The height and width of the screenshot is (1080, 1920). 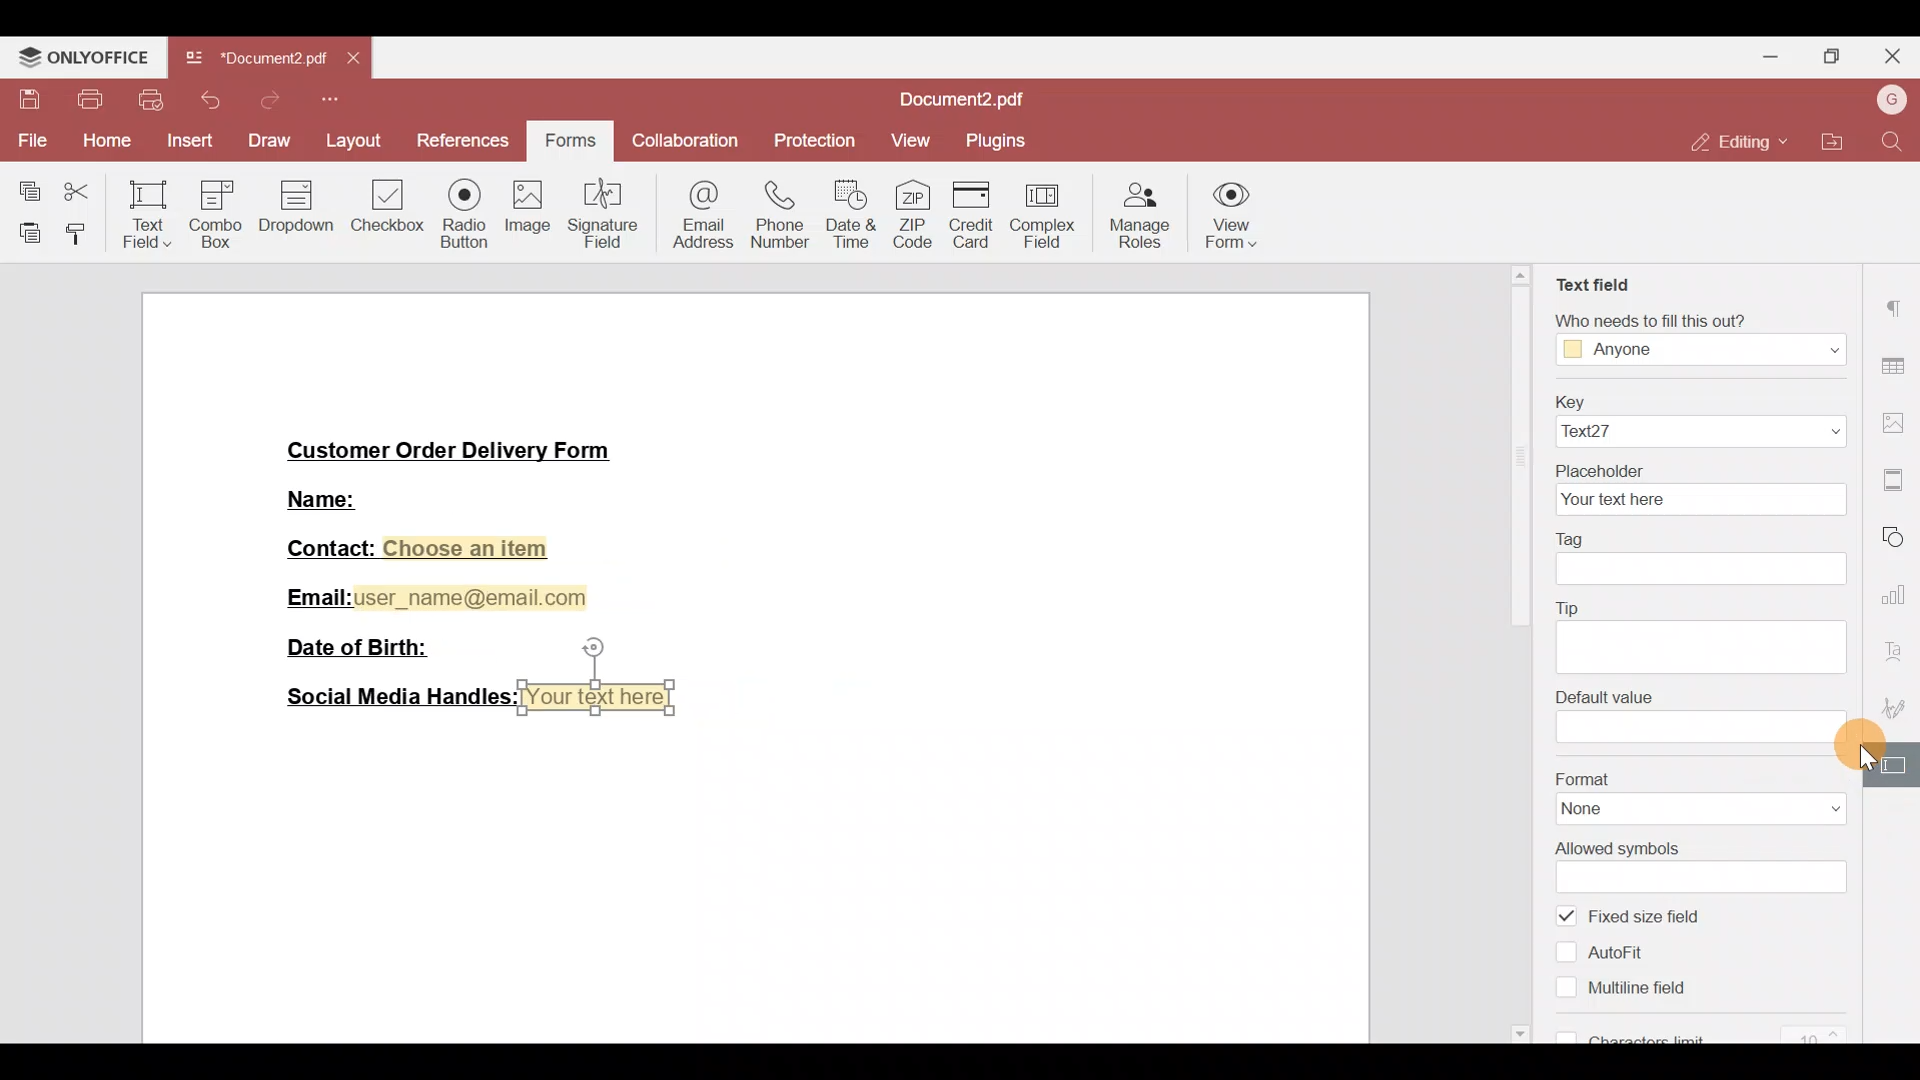 I want to click on Dropdown, so click(x=299, y=208).